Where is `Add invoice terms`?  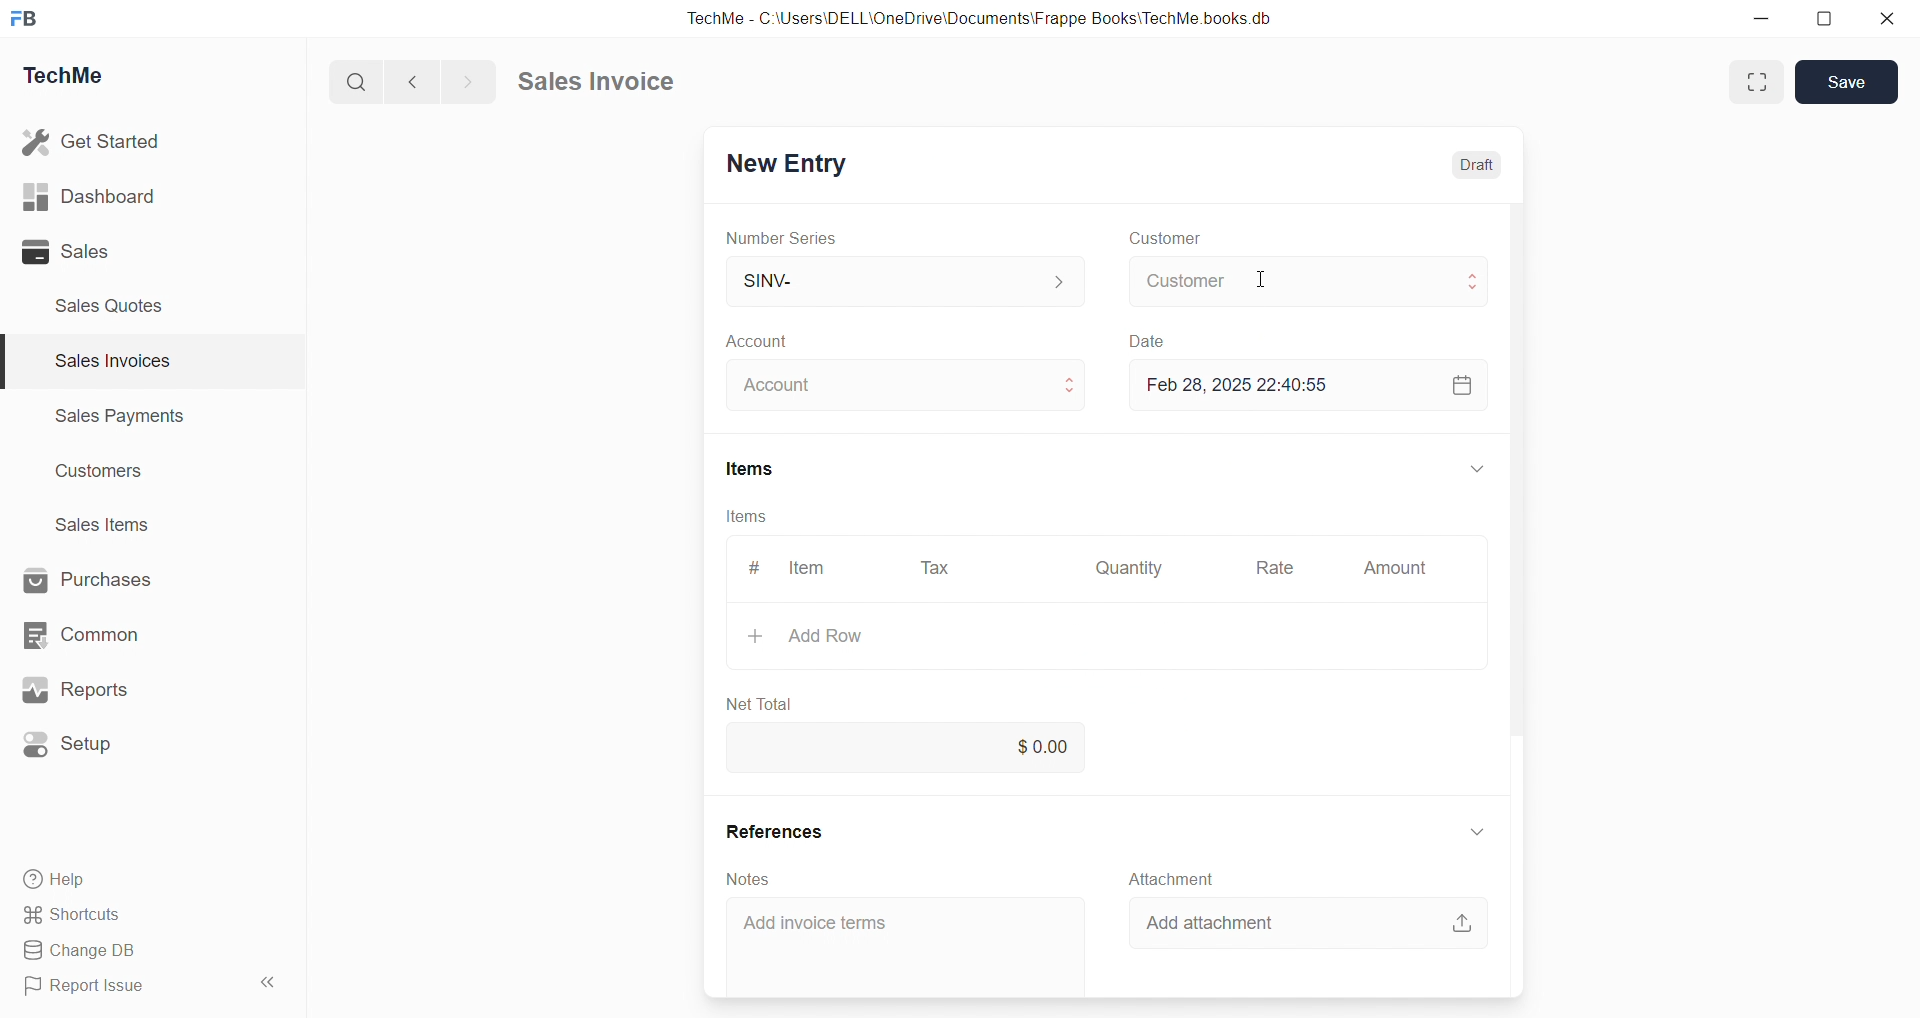
Add invoice terms is located at coordinates (816, 923).